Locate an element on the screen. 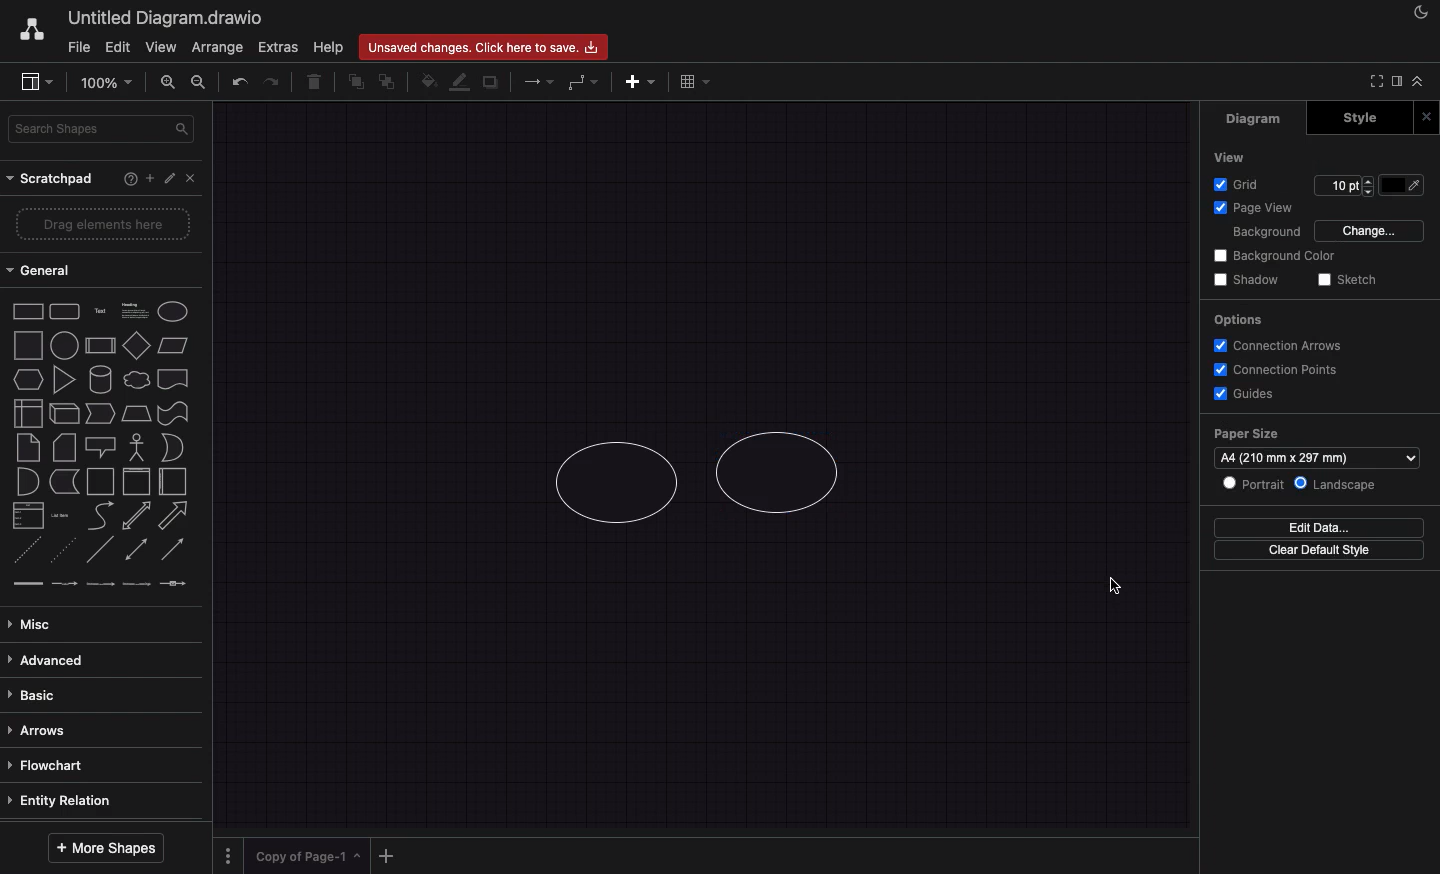 The width and height of the screenshot is (1440, 874). arrow is located at coordinates (175, 516).